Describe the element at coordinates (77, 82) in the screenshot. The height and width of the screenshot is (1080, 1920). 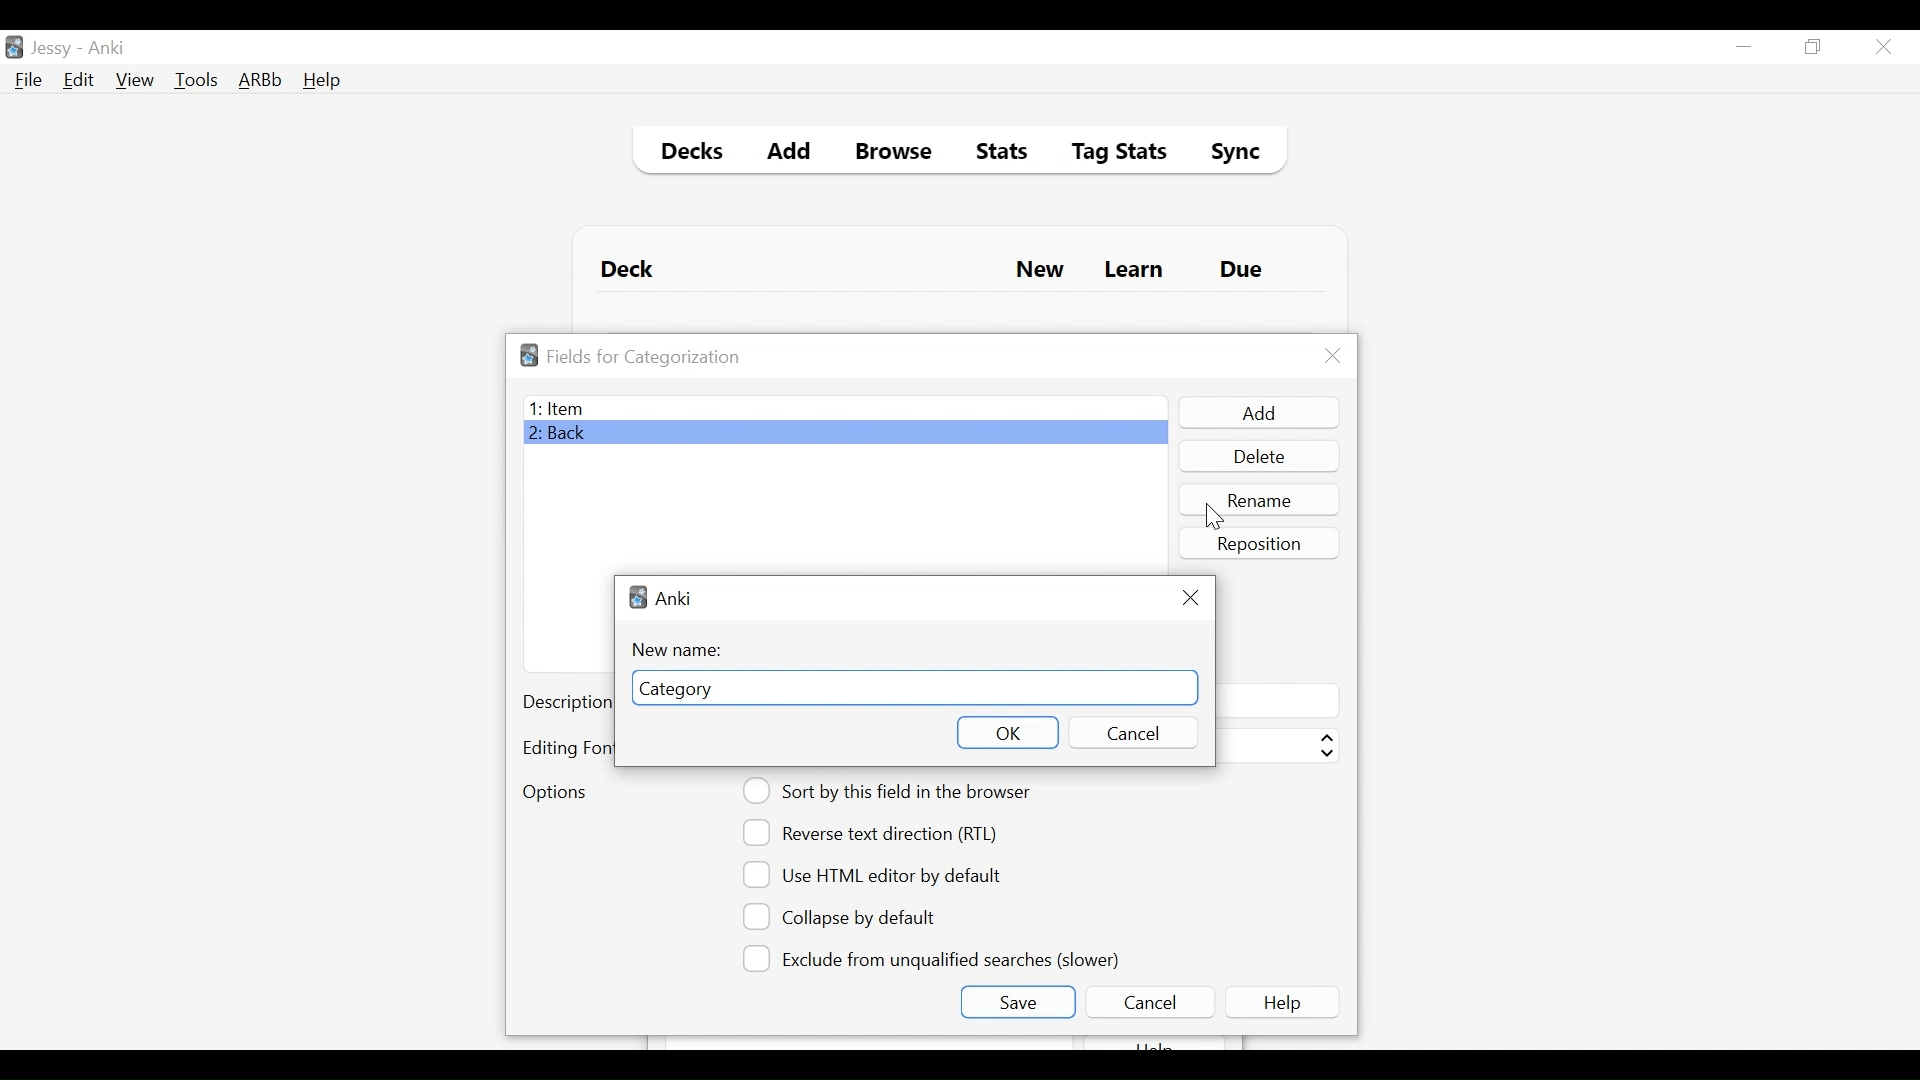
I see `Edit` at that location.